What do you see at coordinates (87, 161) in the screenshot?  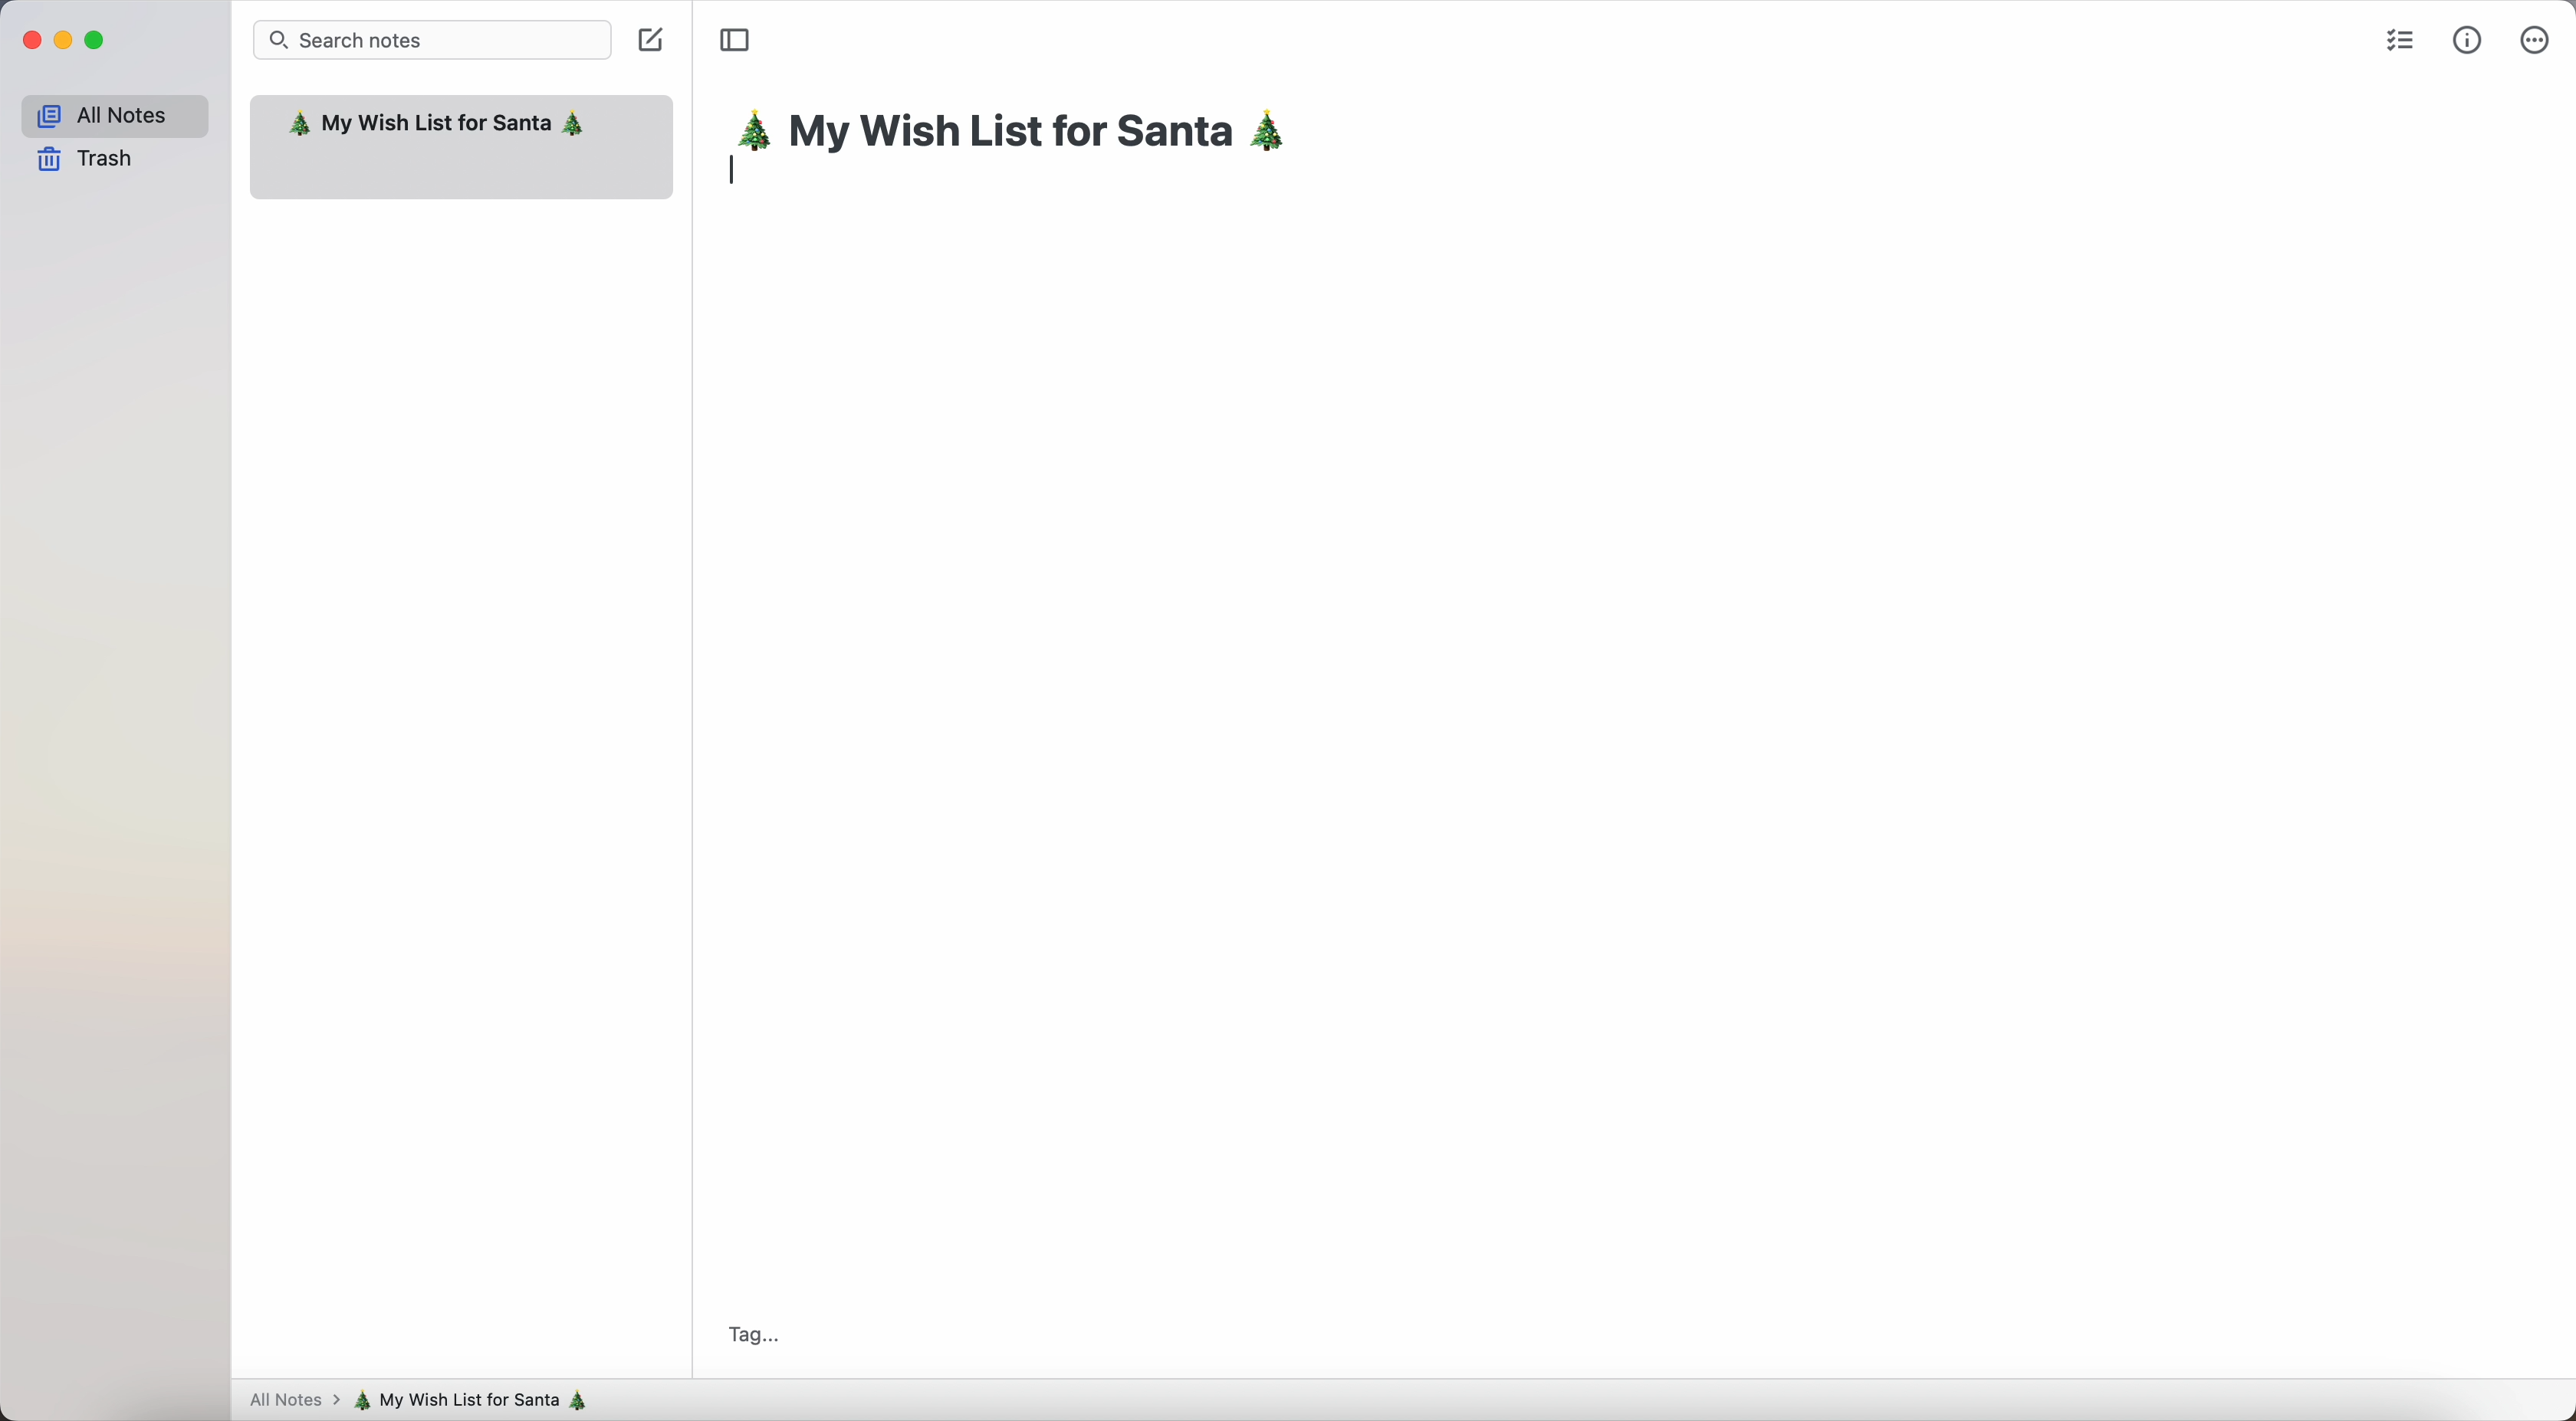 I see `trash` at bounding box center [87, 161].